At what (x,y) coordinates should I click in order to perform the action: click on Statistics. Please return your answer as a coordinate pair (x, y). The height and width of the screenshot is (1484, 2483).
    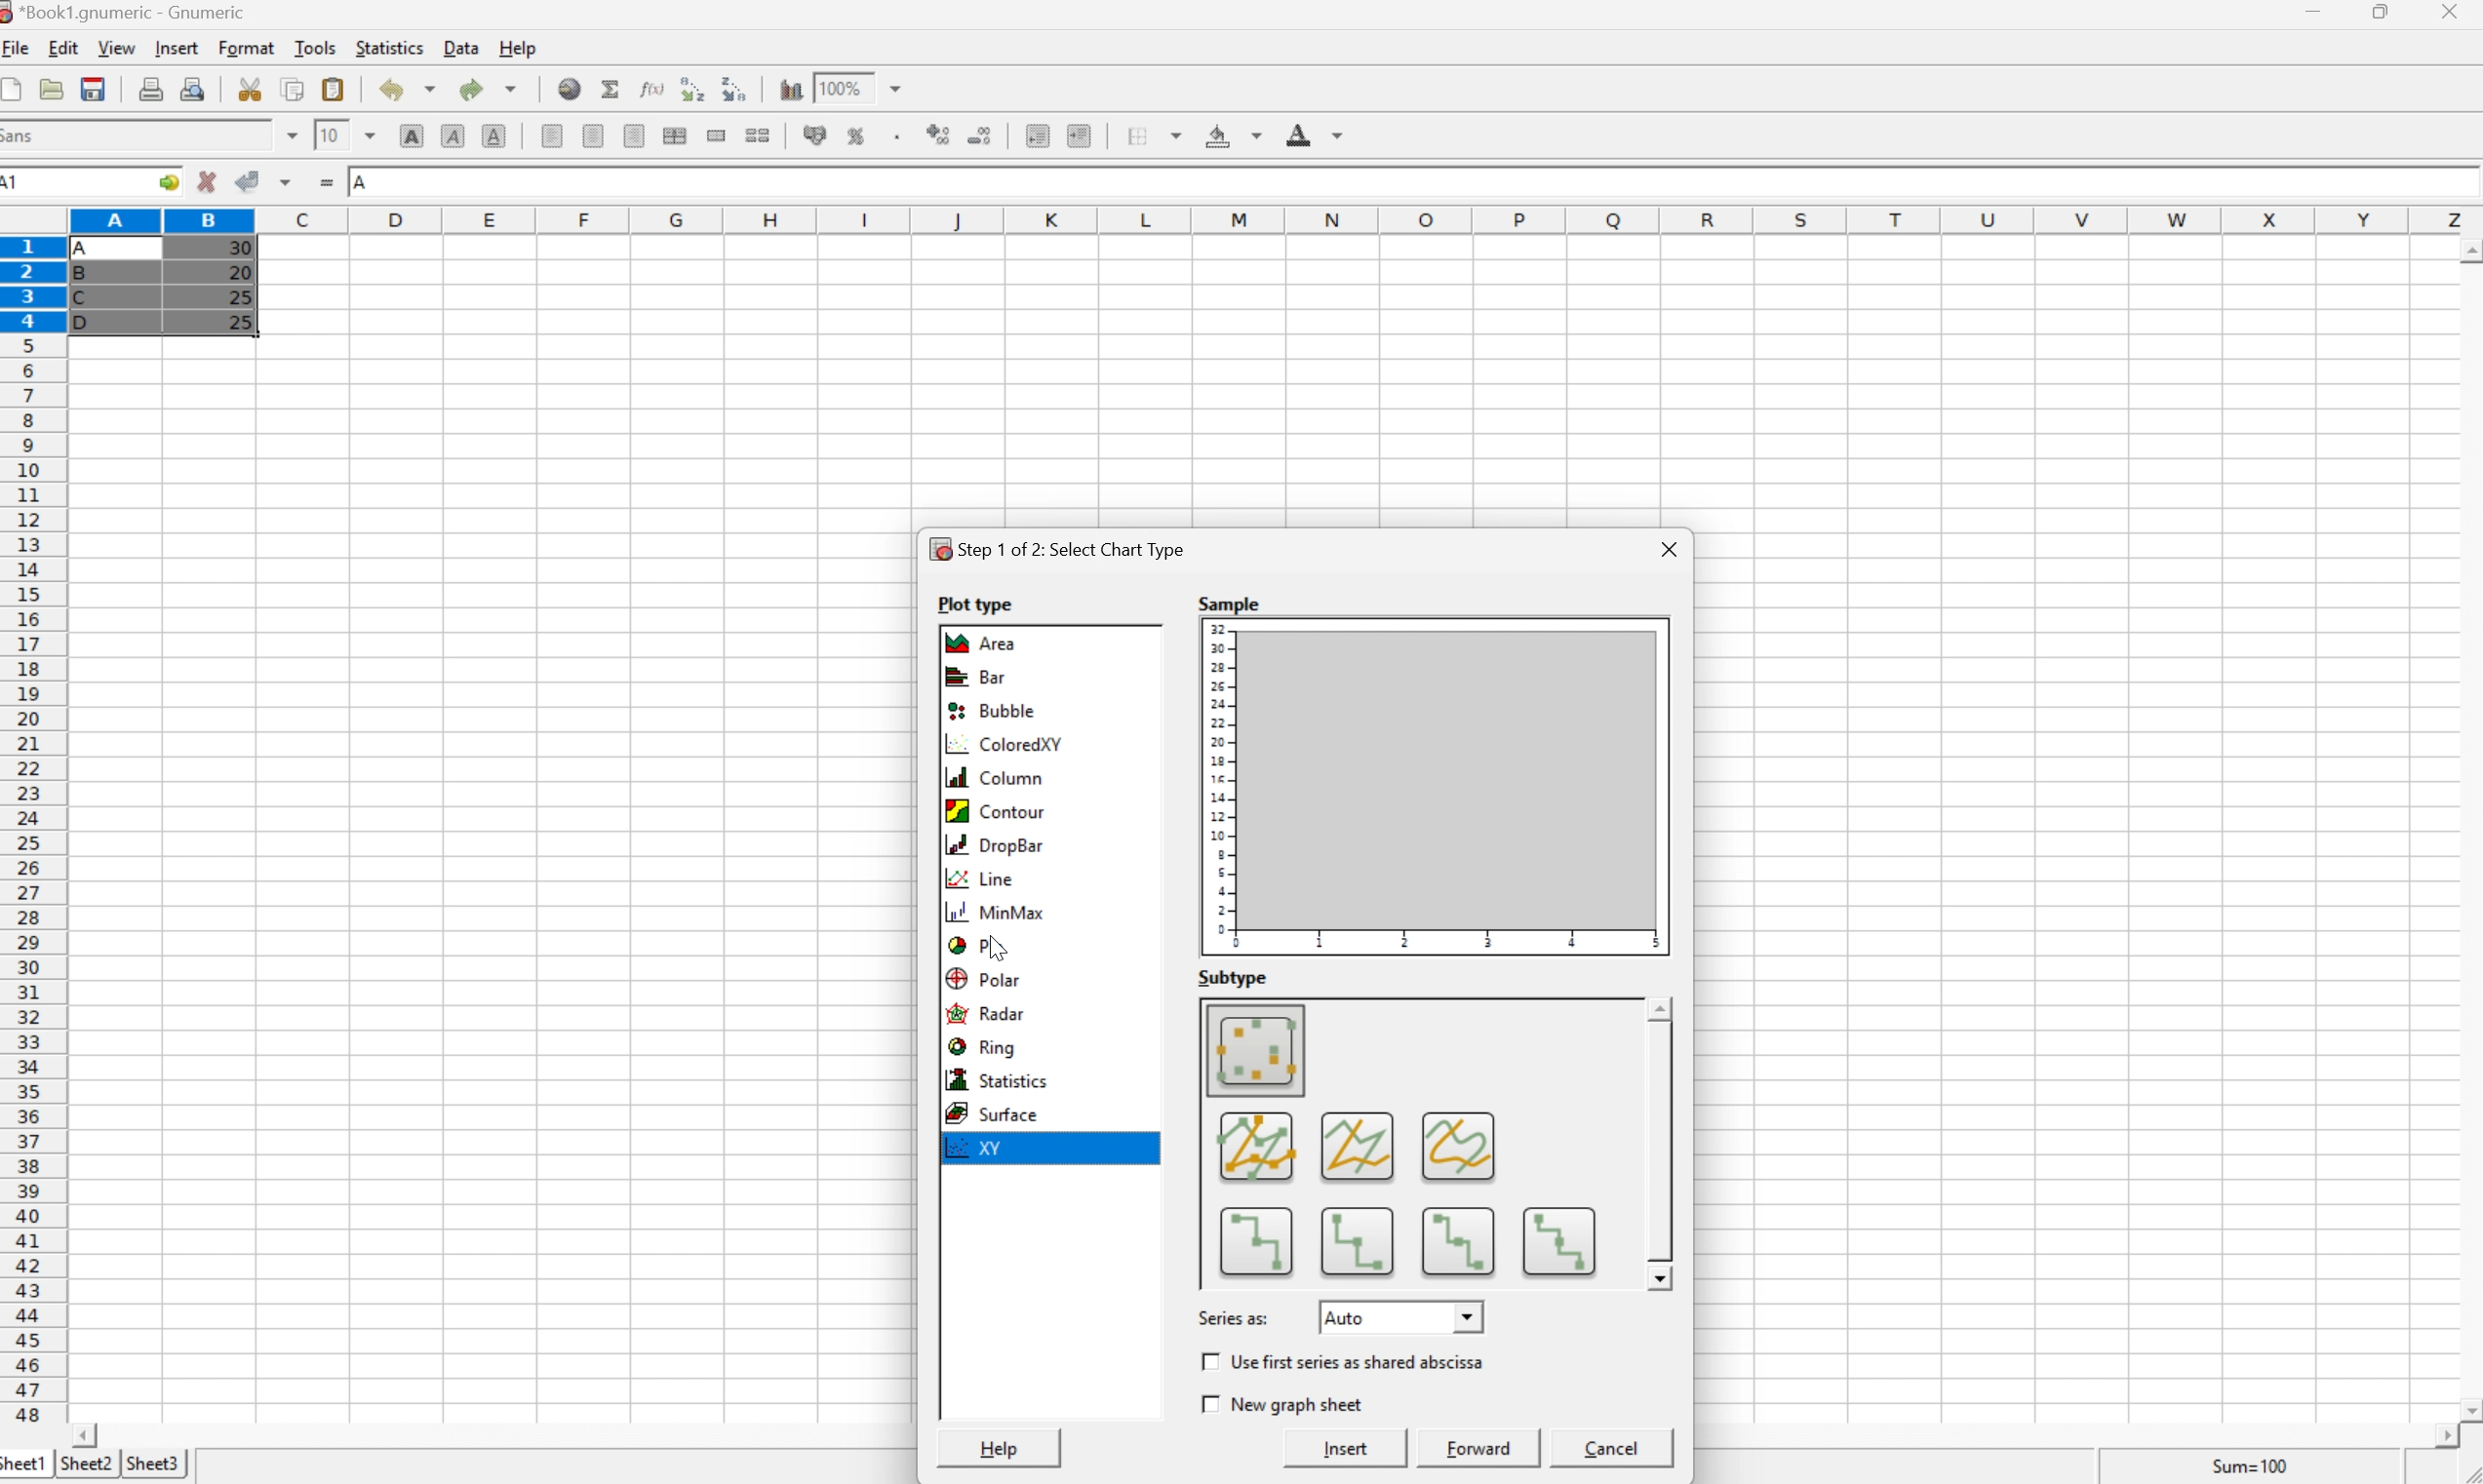
    Looking at the image, I should click on (391, 47).